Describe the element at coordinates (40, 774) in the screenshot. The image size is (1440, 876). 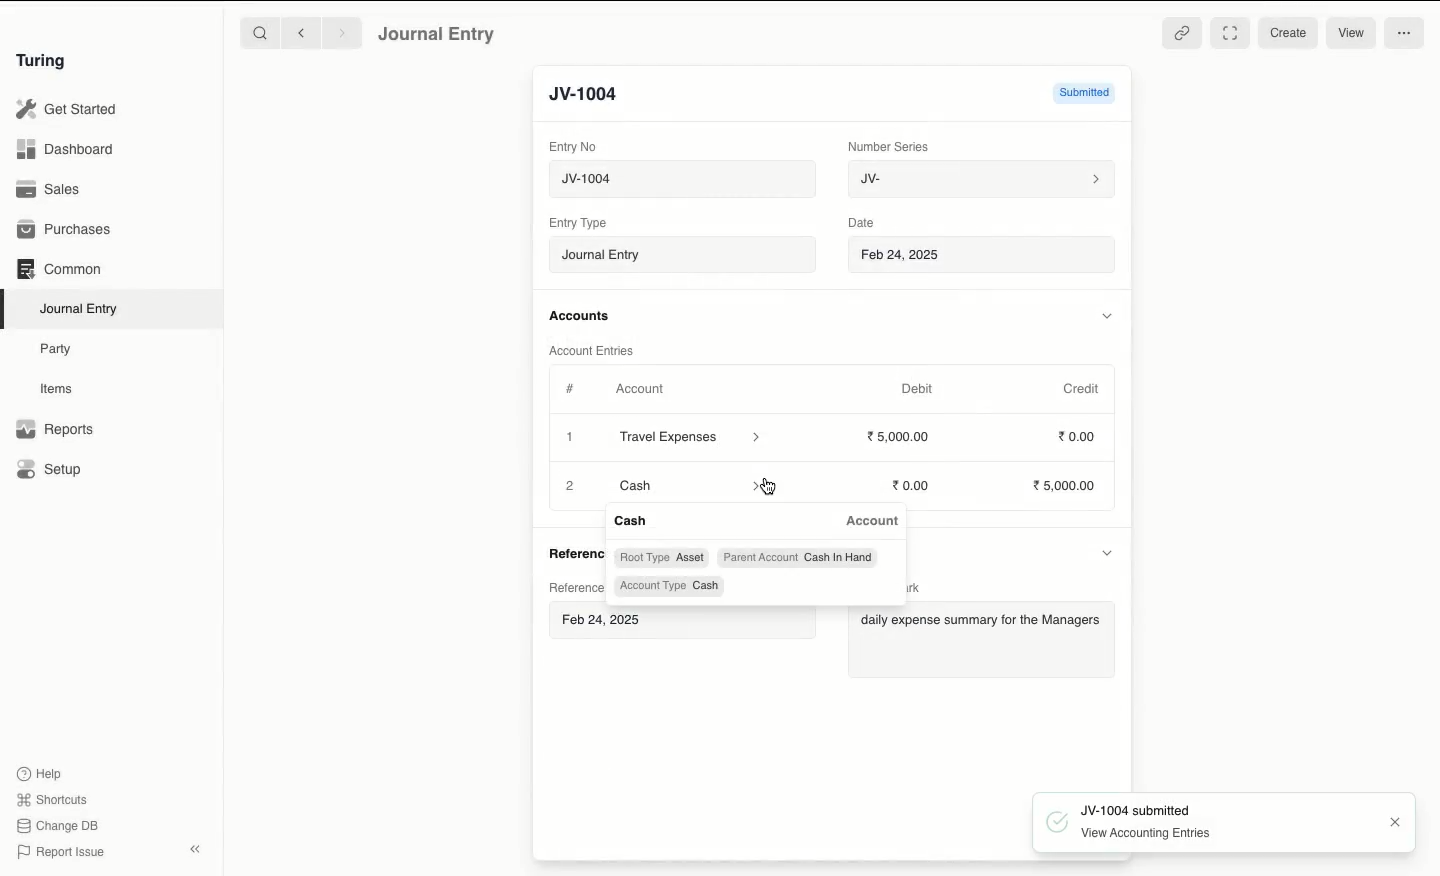
I see `Help` at that location.